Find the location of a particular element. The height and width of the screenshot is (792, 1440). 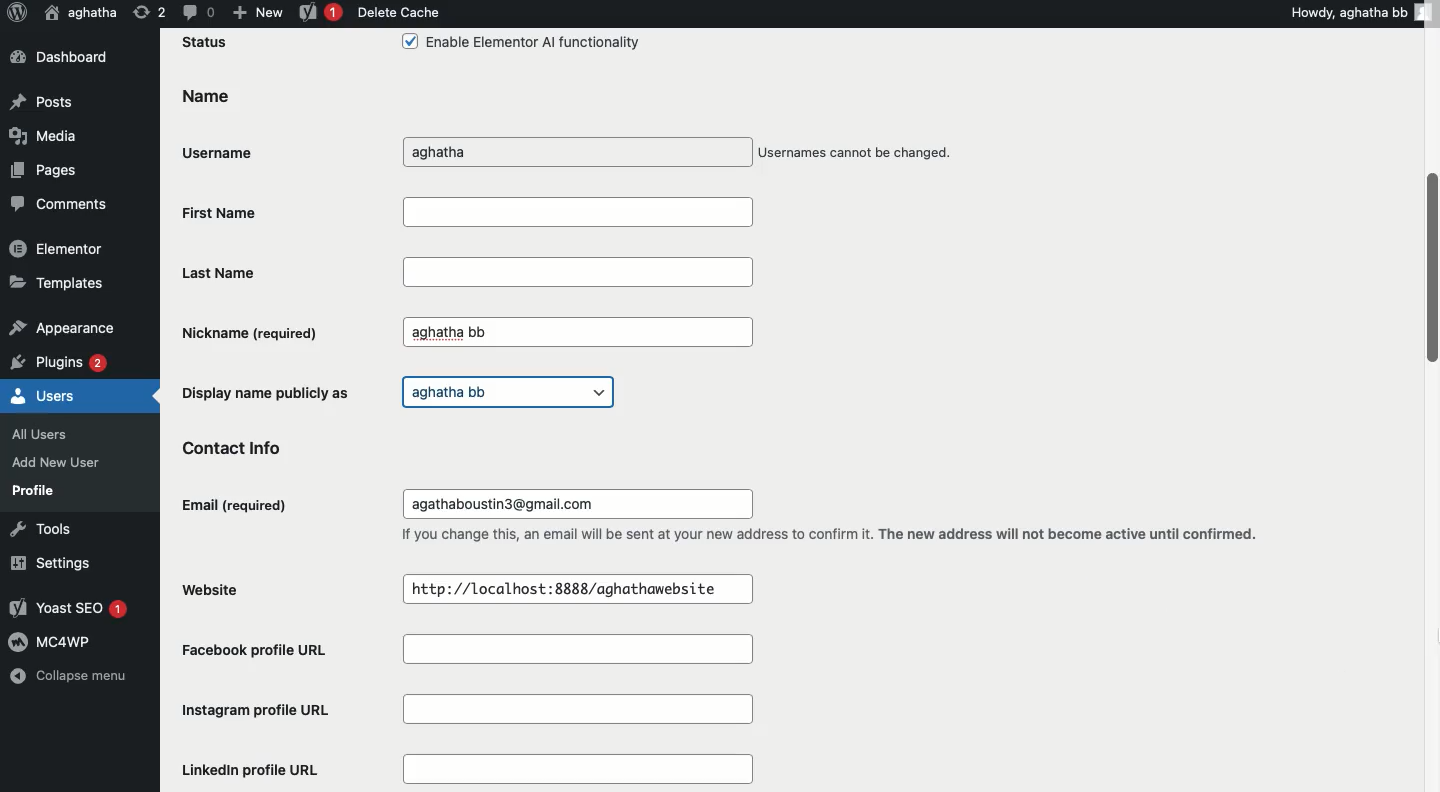

Collapse menu is located at coordinates (68, 678).